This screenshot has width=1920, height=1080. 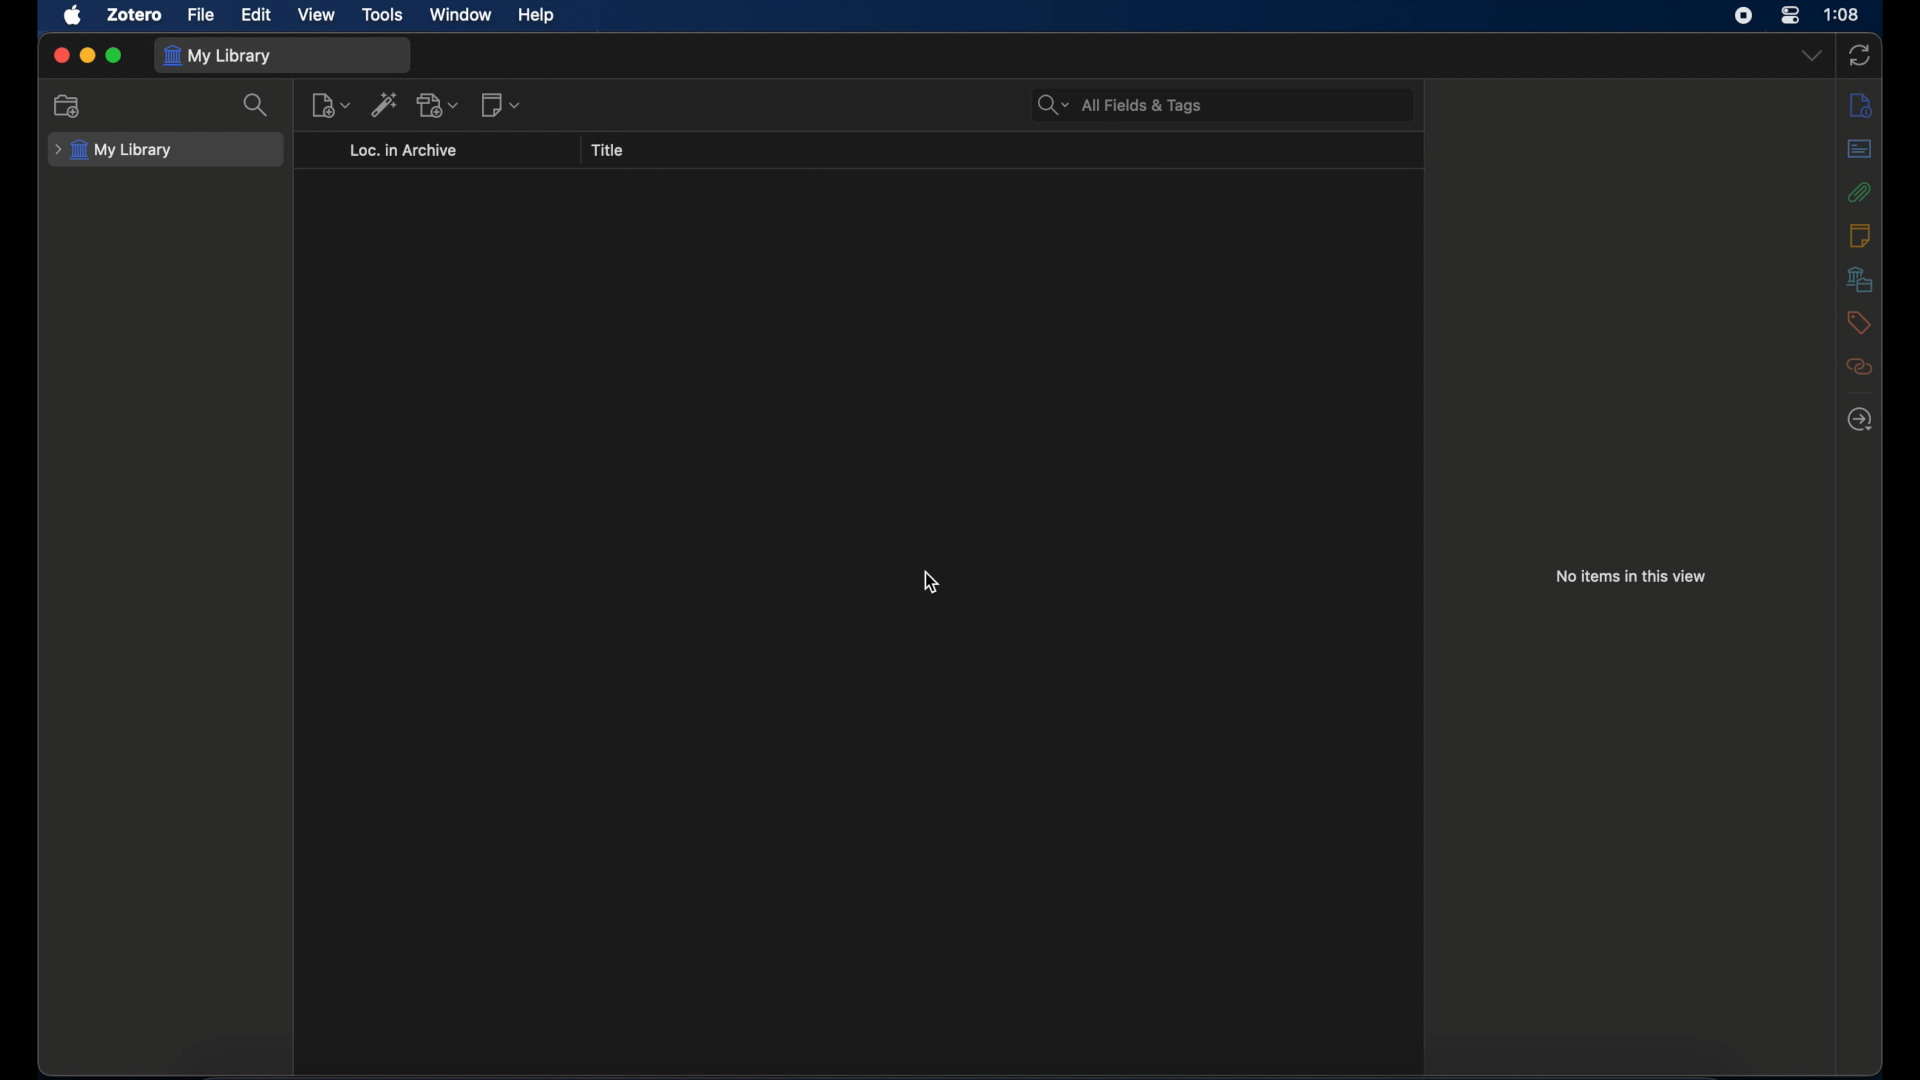 I want to click on notes, so click(x=1859, y=235).